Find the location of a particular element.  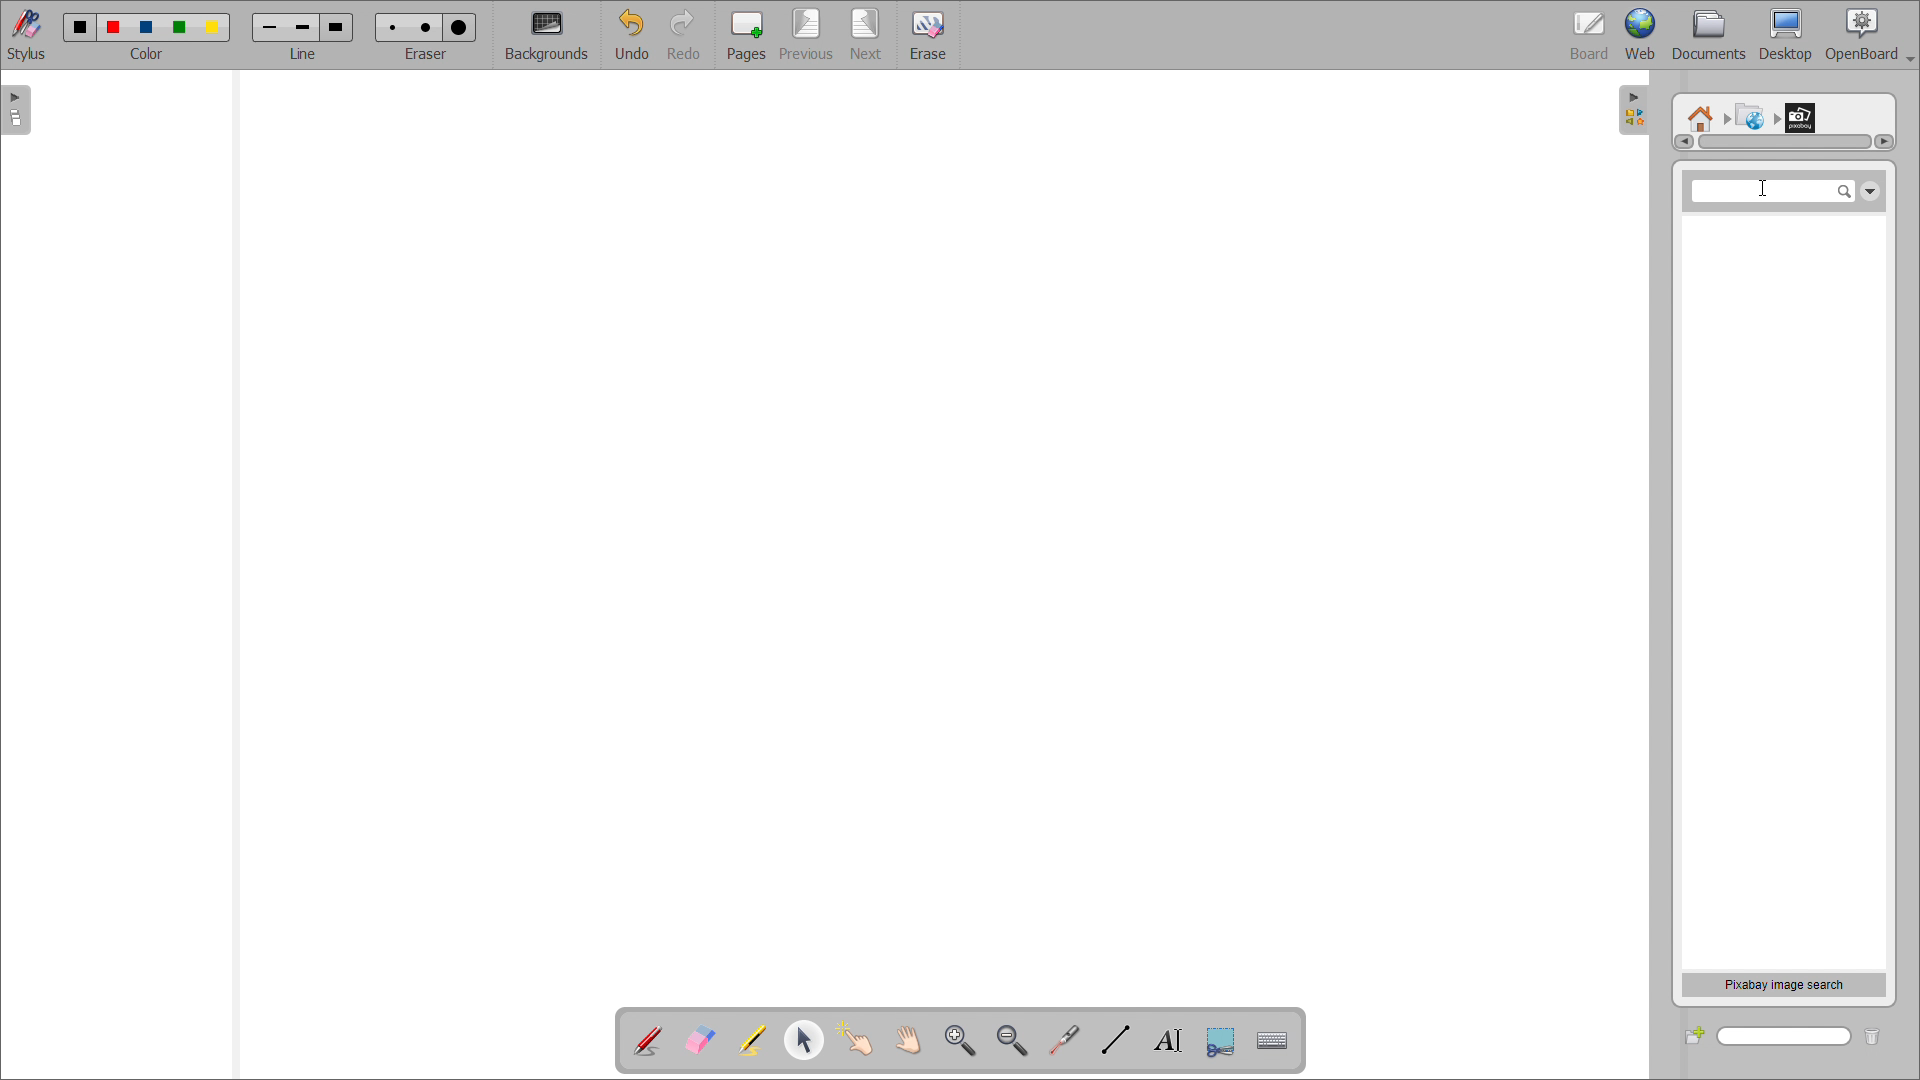

web is located at coordinates (1641, 35).